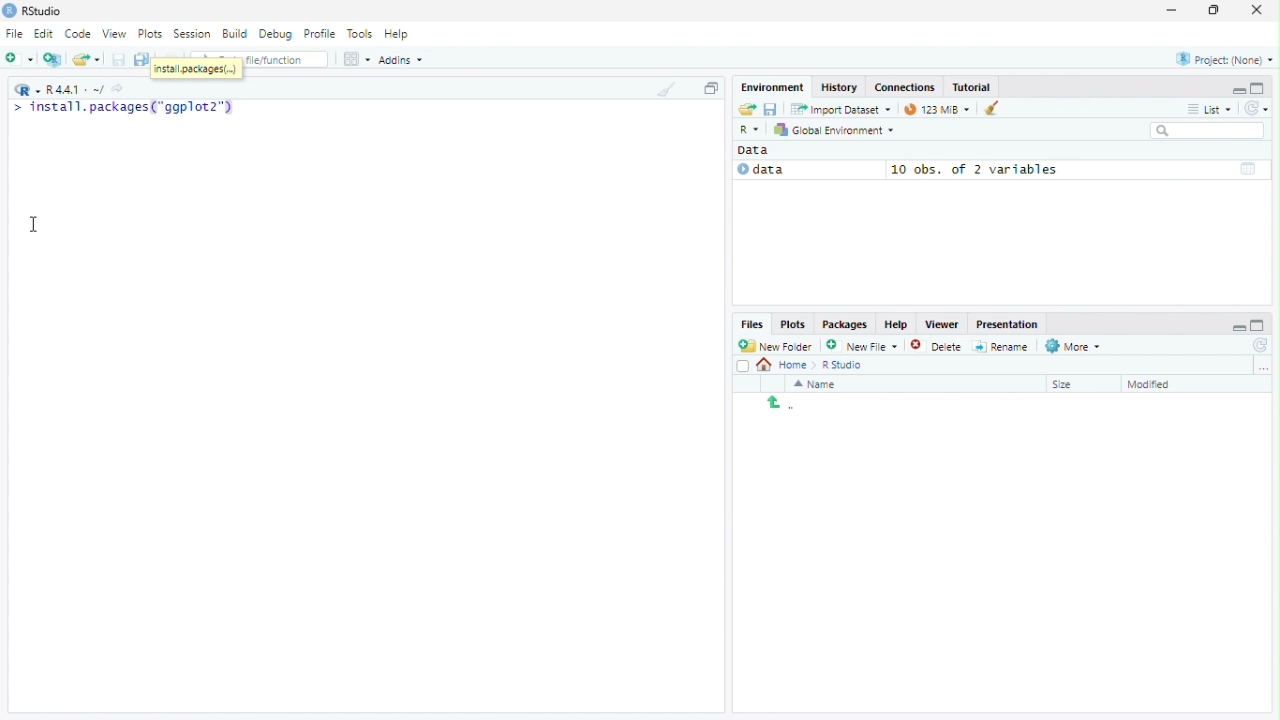 Image resolution: width=1280 pixels, height=720 pixels. Describe the element at coordinates (75, 88) in the screenshot. I see `R language version - R 4.4.1` at that location.